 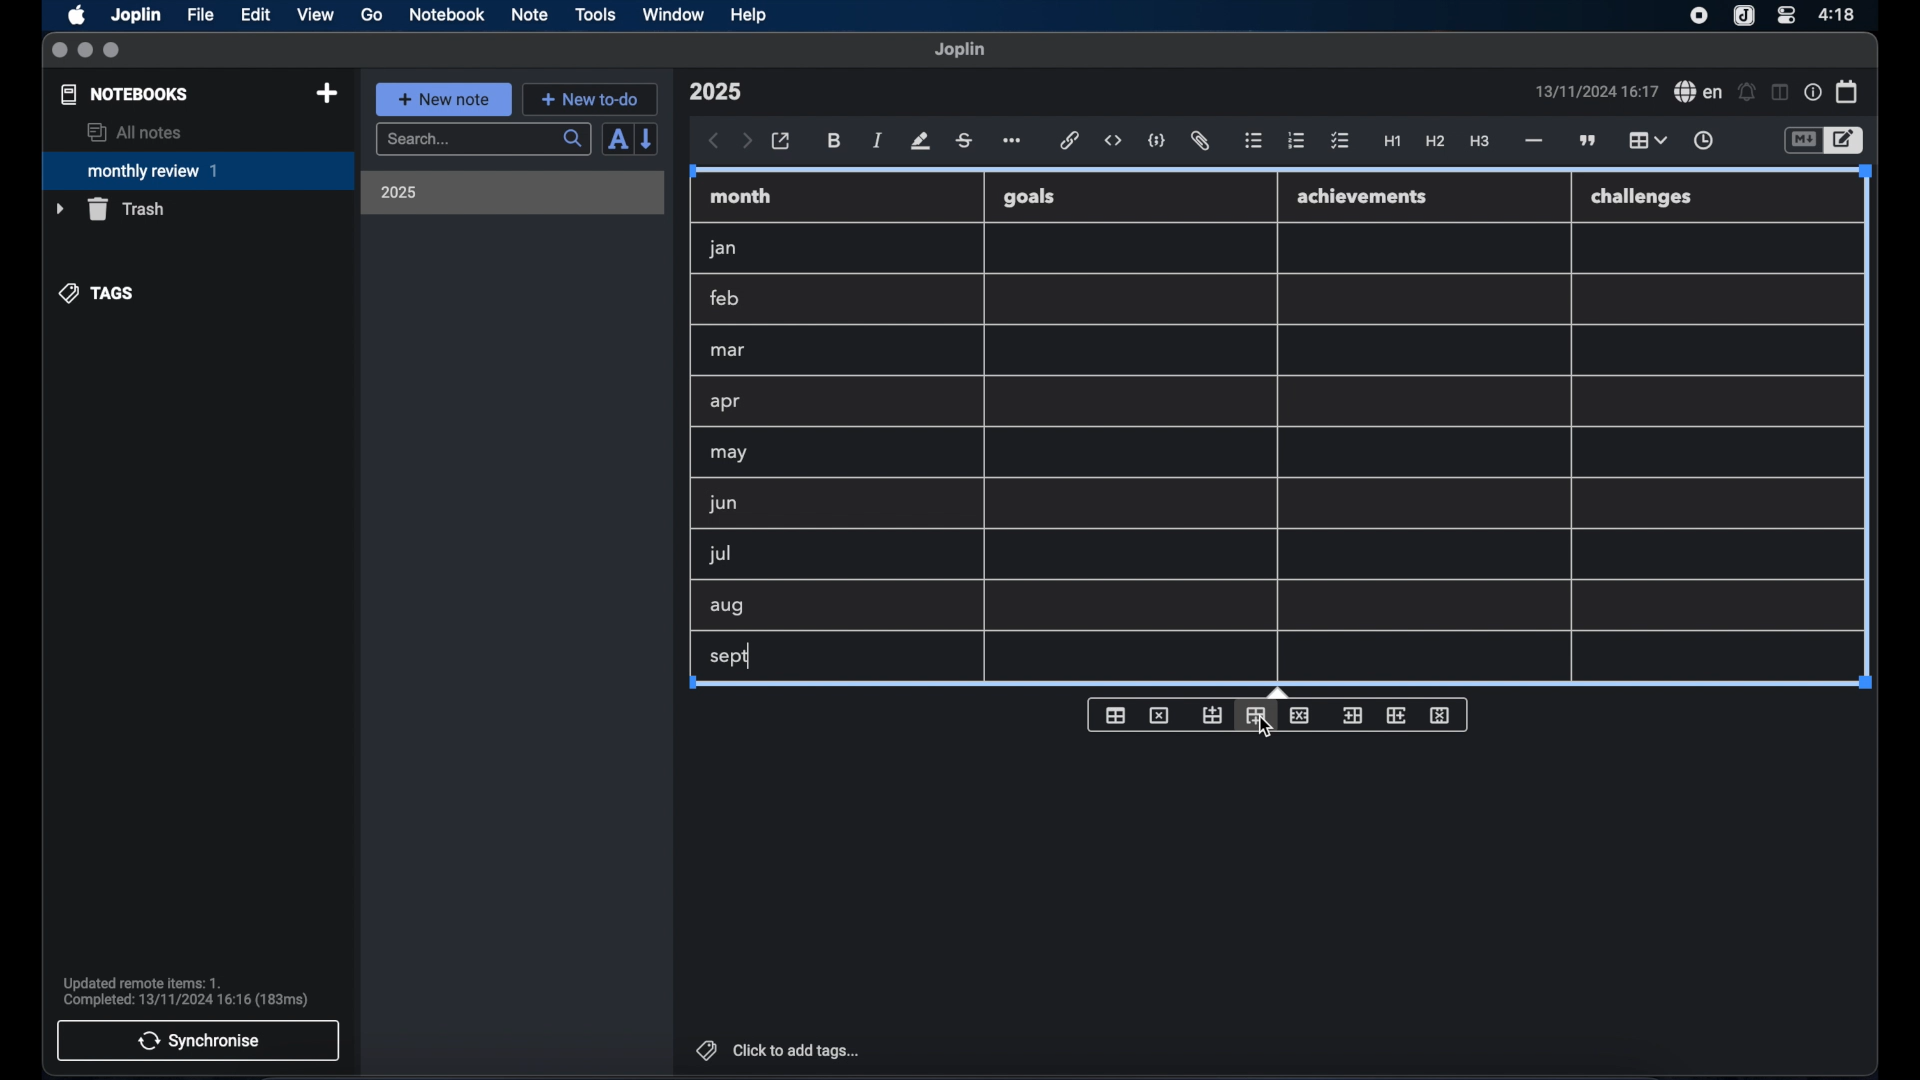 What do you see at coordinates (134, 132) in the screenshot?
I see `all notes` at bounding box center [134, 132].